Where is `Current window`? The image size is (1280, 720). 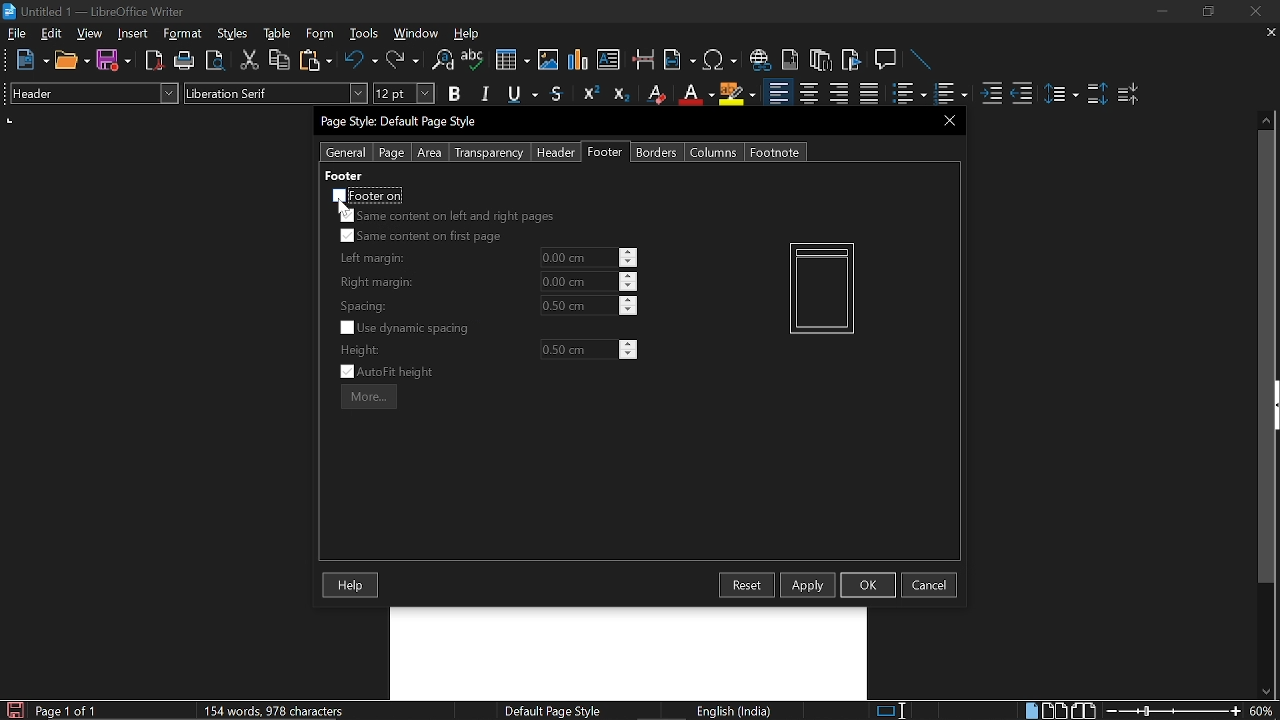
Current window is located at coordinates (402, 122).